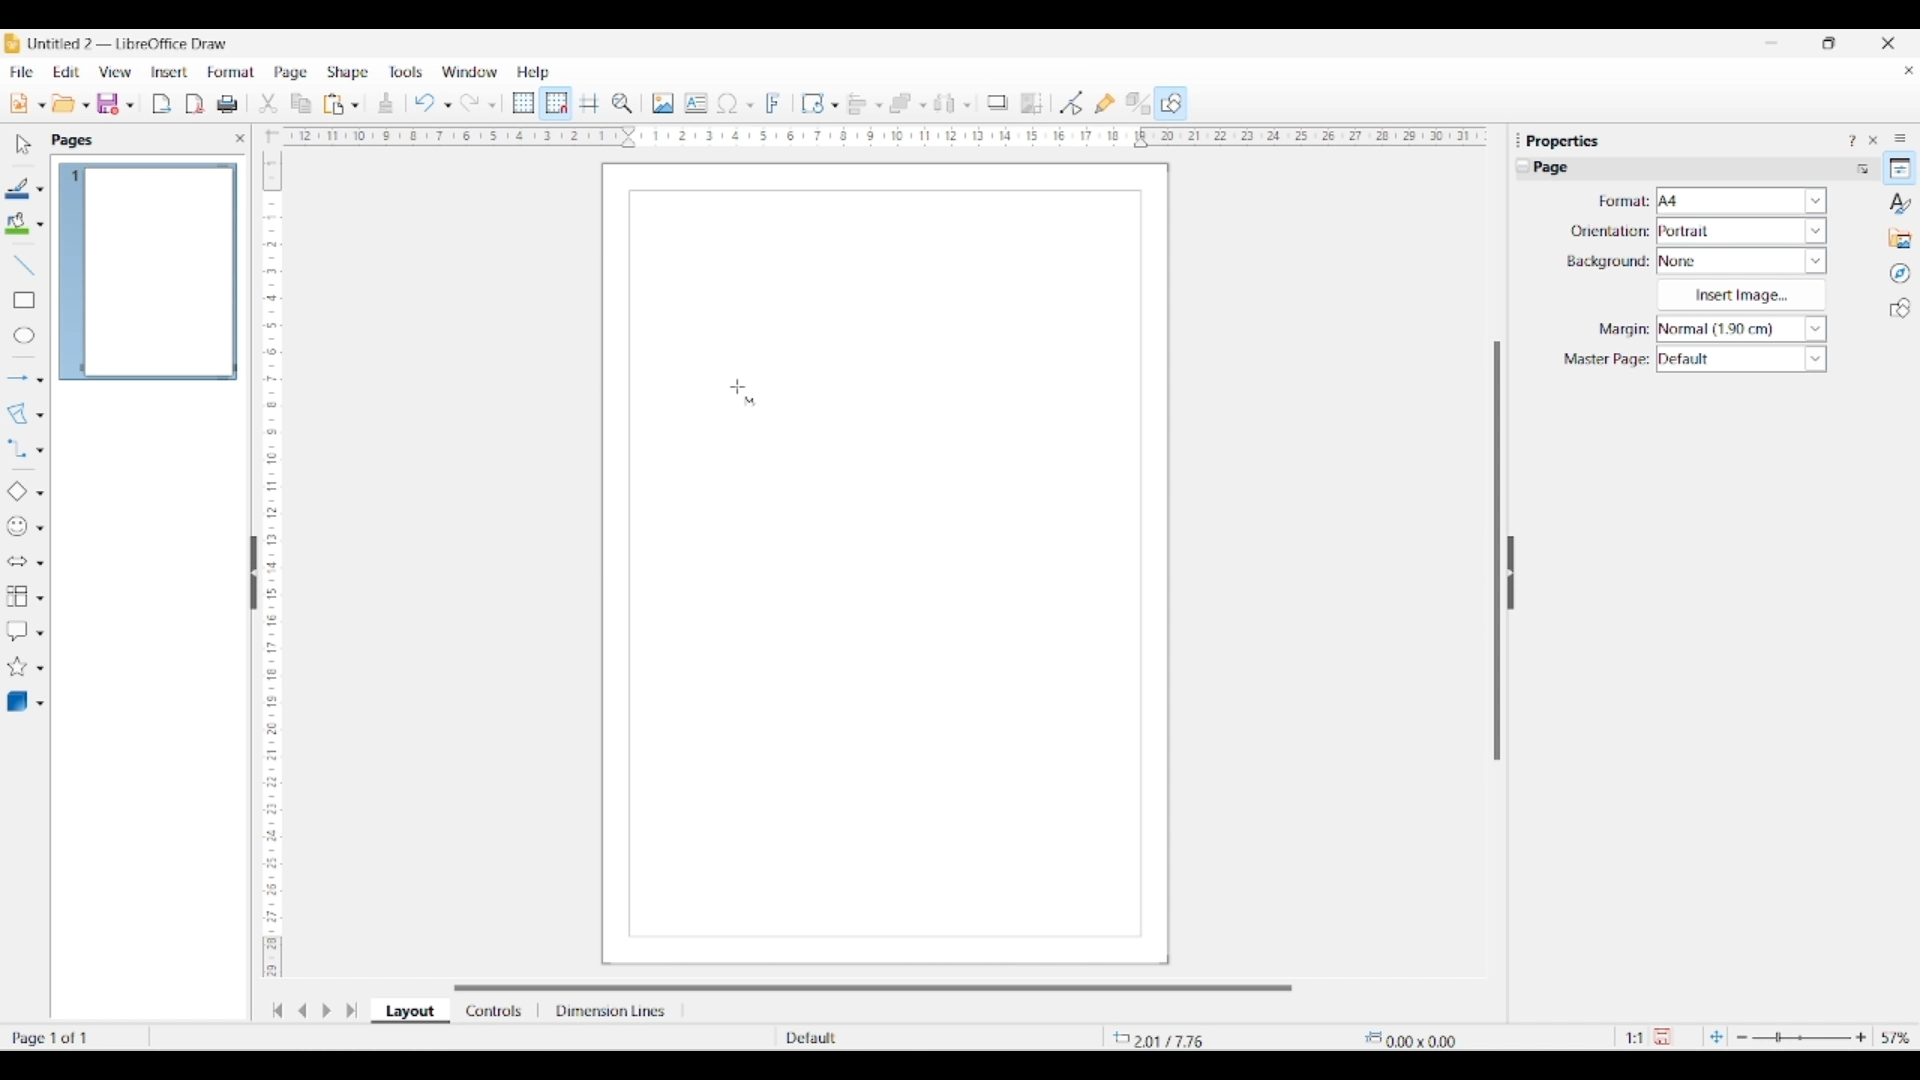 This screenshot has height=1080, width=1920. Describe the element at coordinates (17, 667) in the screenshot. I see `Selected star` at that location.